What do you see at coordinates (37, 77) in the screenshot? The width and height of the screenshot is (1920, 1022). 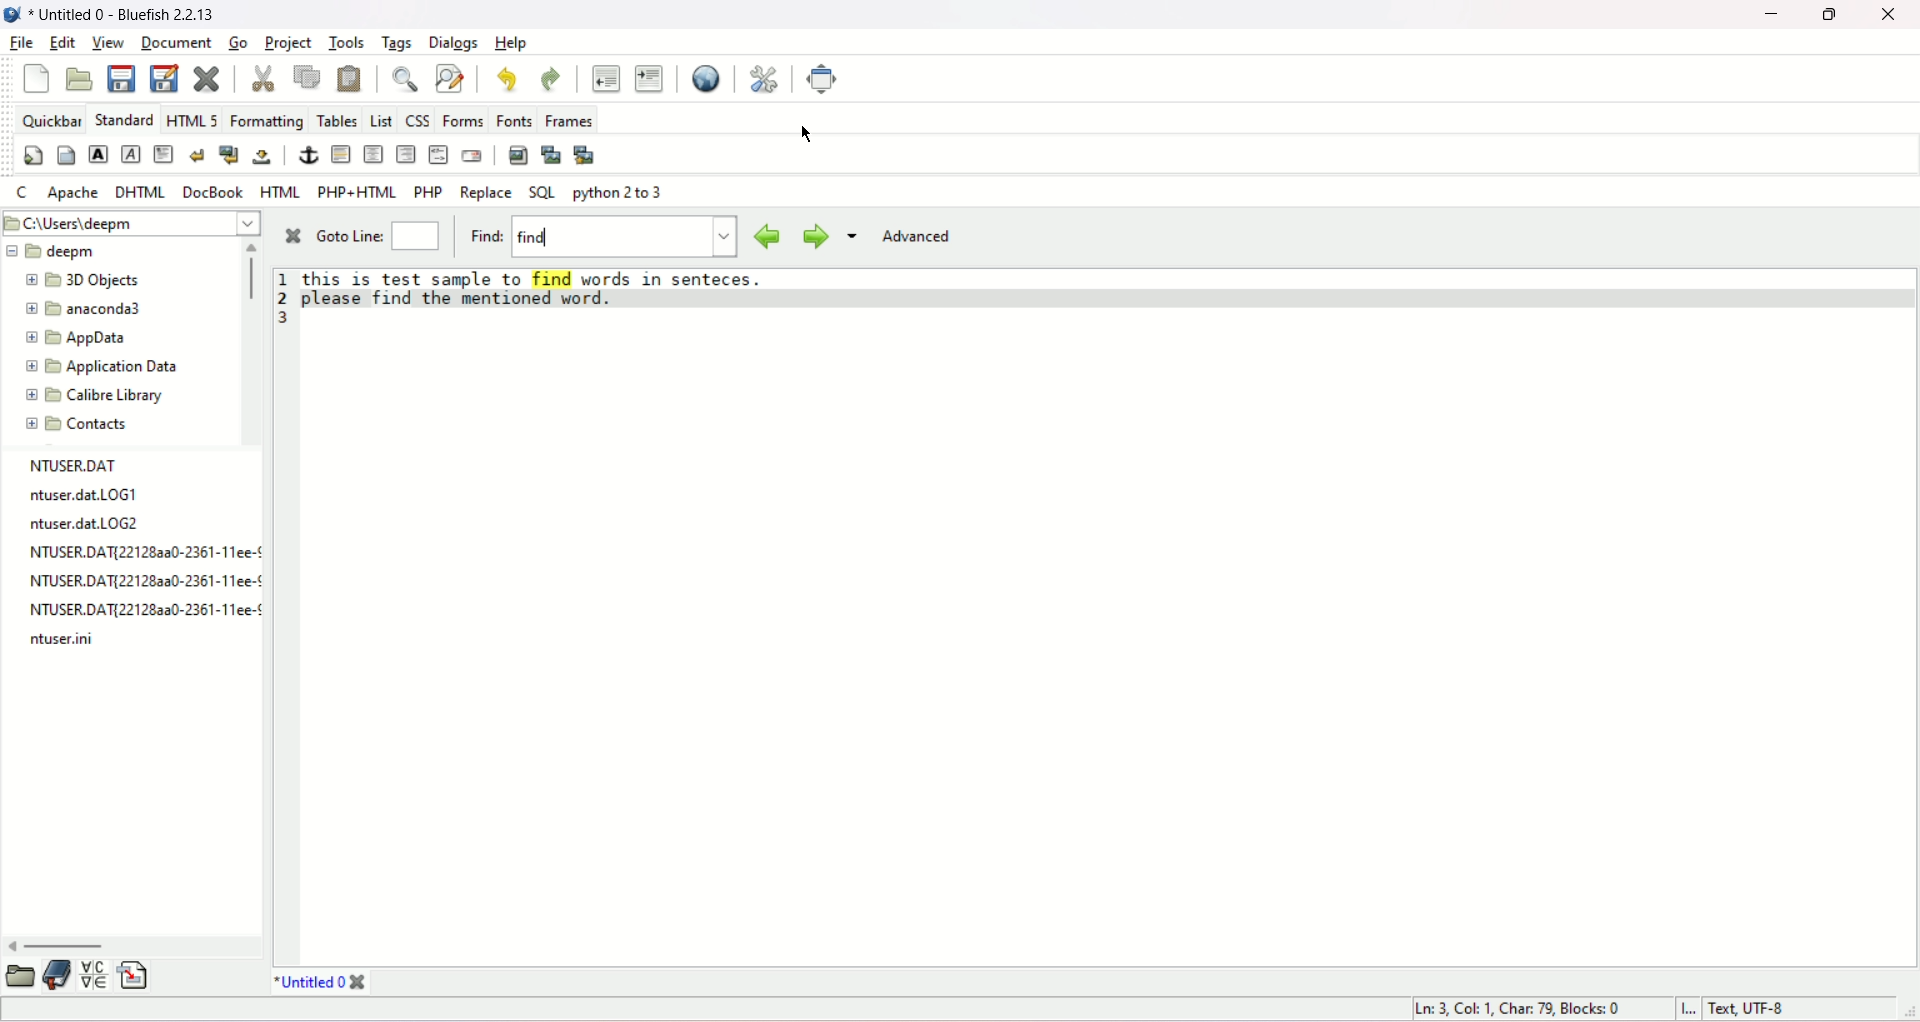 I see `new` at bounding box center [37, 77].